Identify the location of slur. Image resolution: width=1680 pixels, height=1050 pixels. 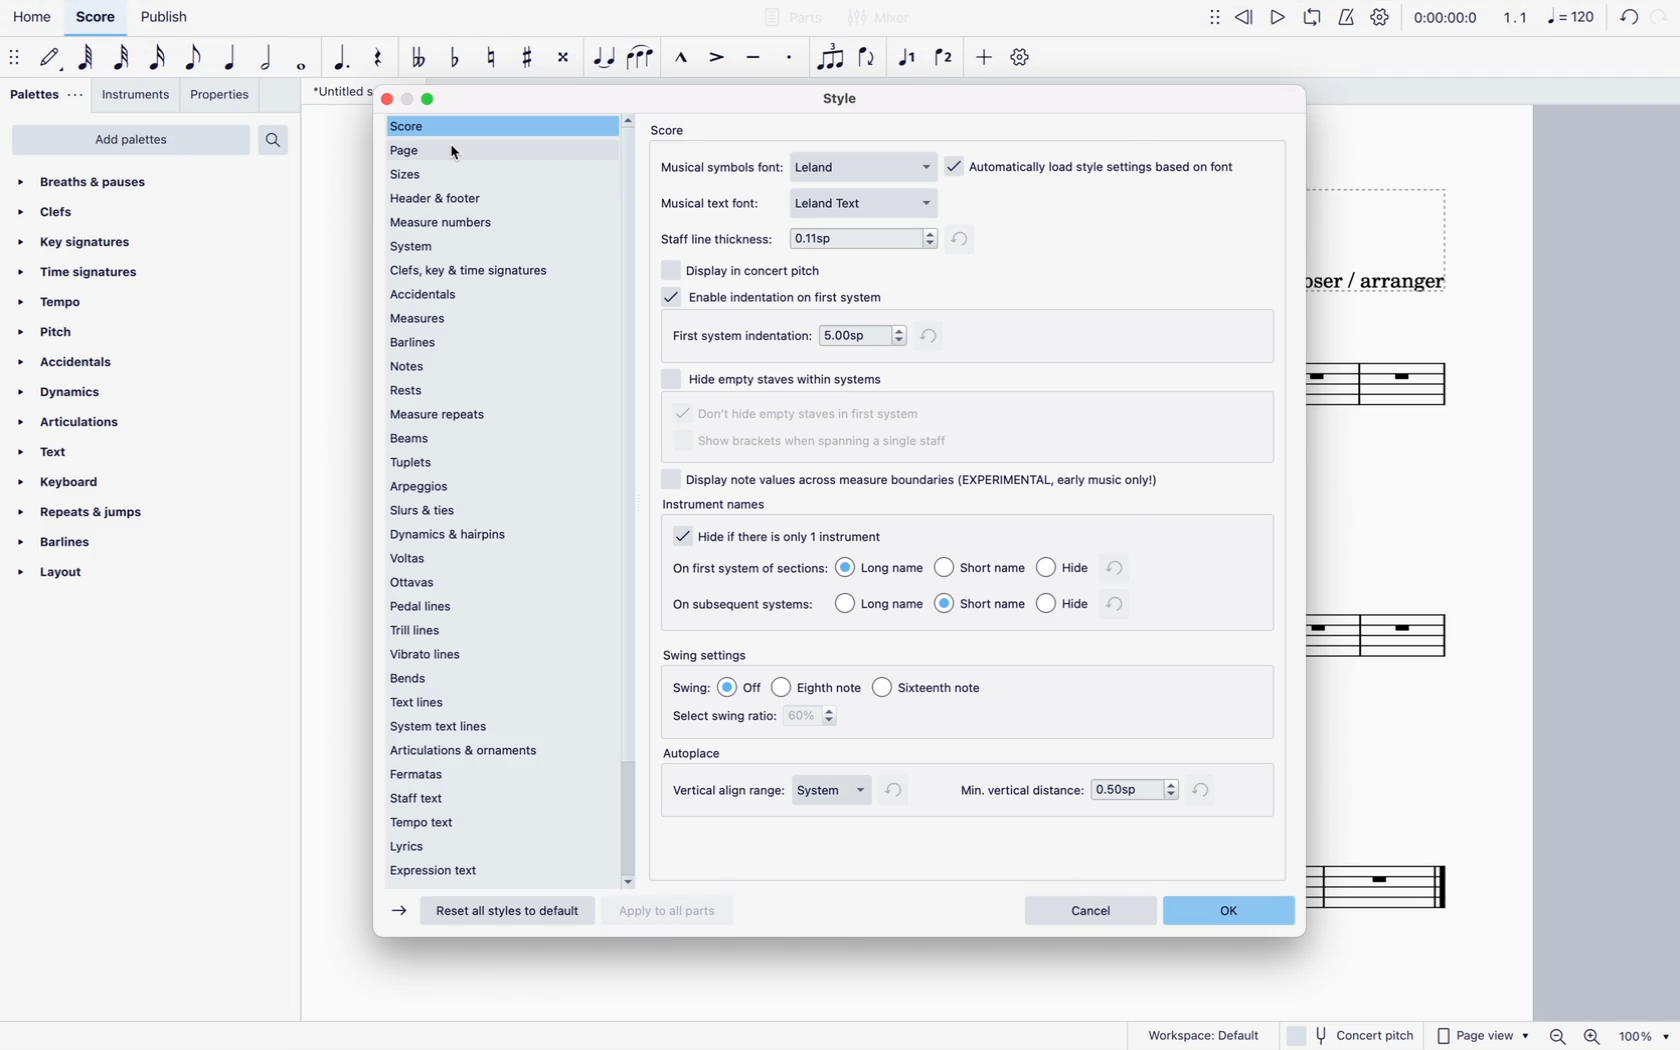
(644, 62).